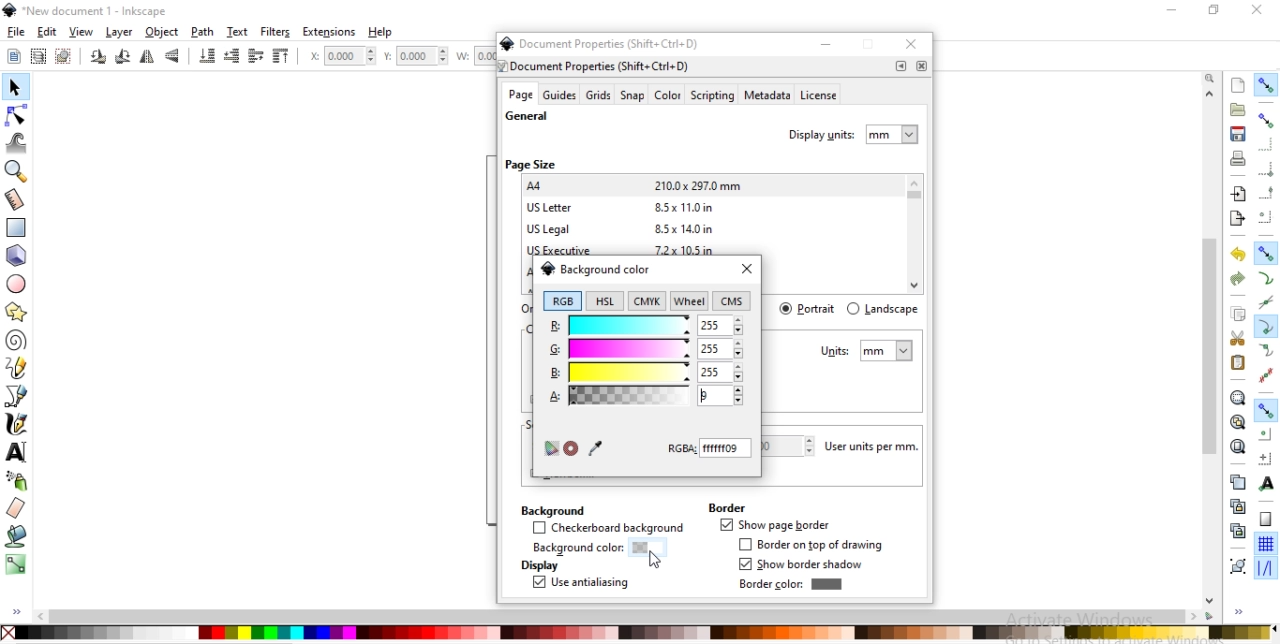  Describe the element at coordinates (1266, 169) in the screenshot. I see `snap bounding box corners` at that location.